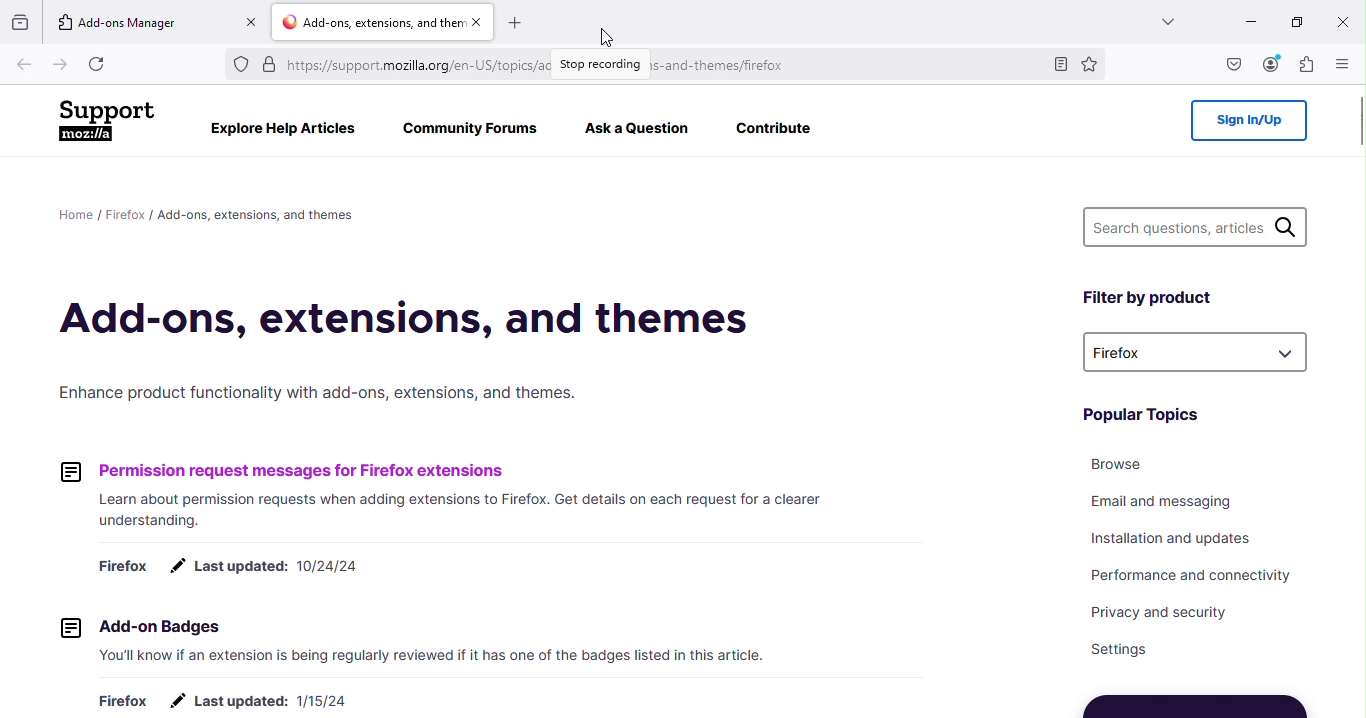  I want to click on Save to pocket, so click(1233, 65).